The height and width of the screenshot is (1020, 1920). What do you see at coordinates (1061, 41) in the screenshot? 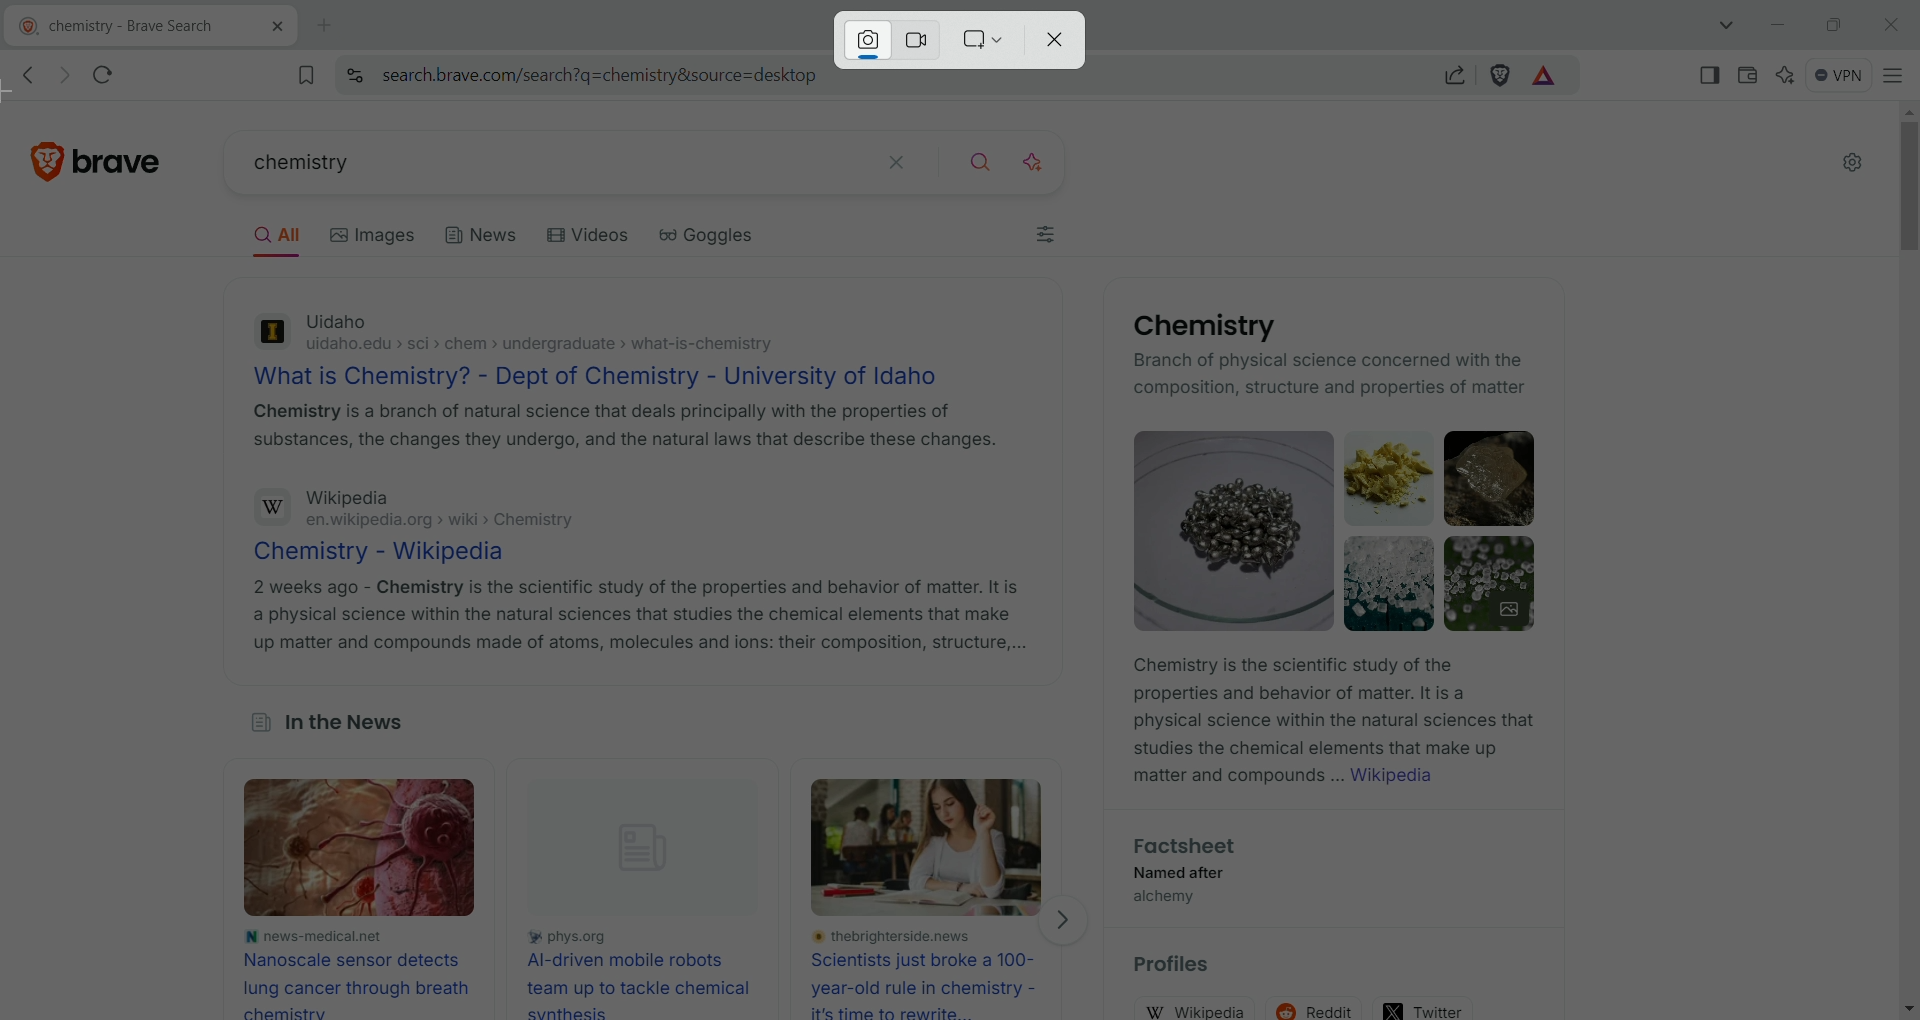
I see `close` at bounding box center [1061, 41].